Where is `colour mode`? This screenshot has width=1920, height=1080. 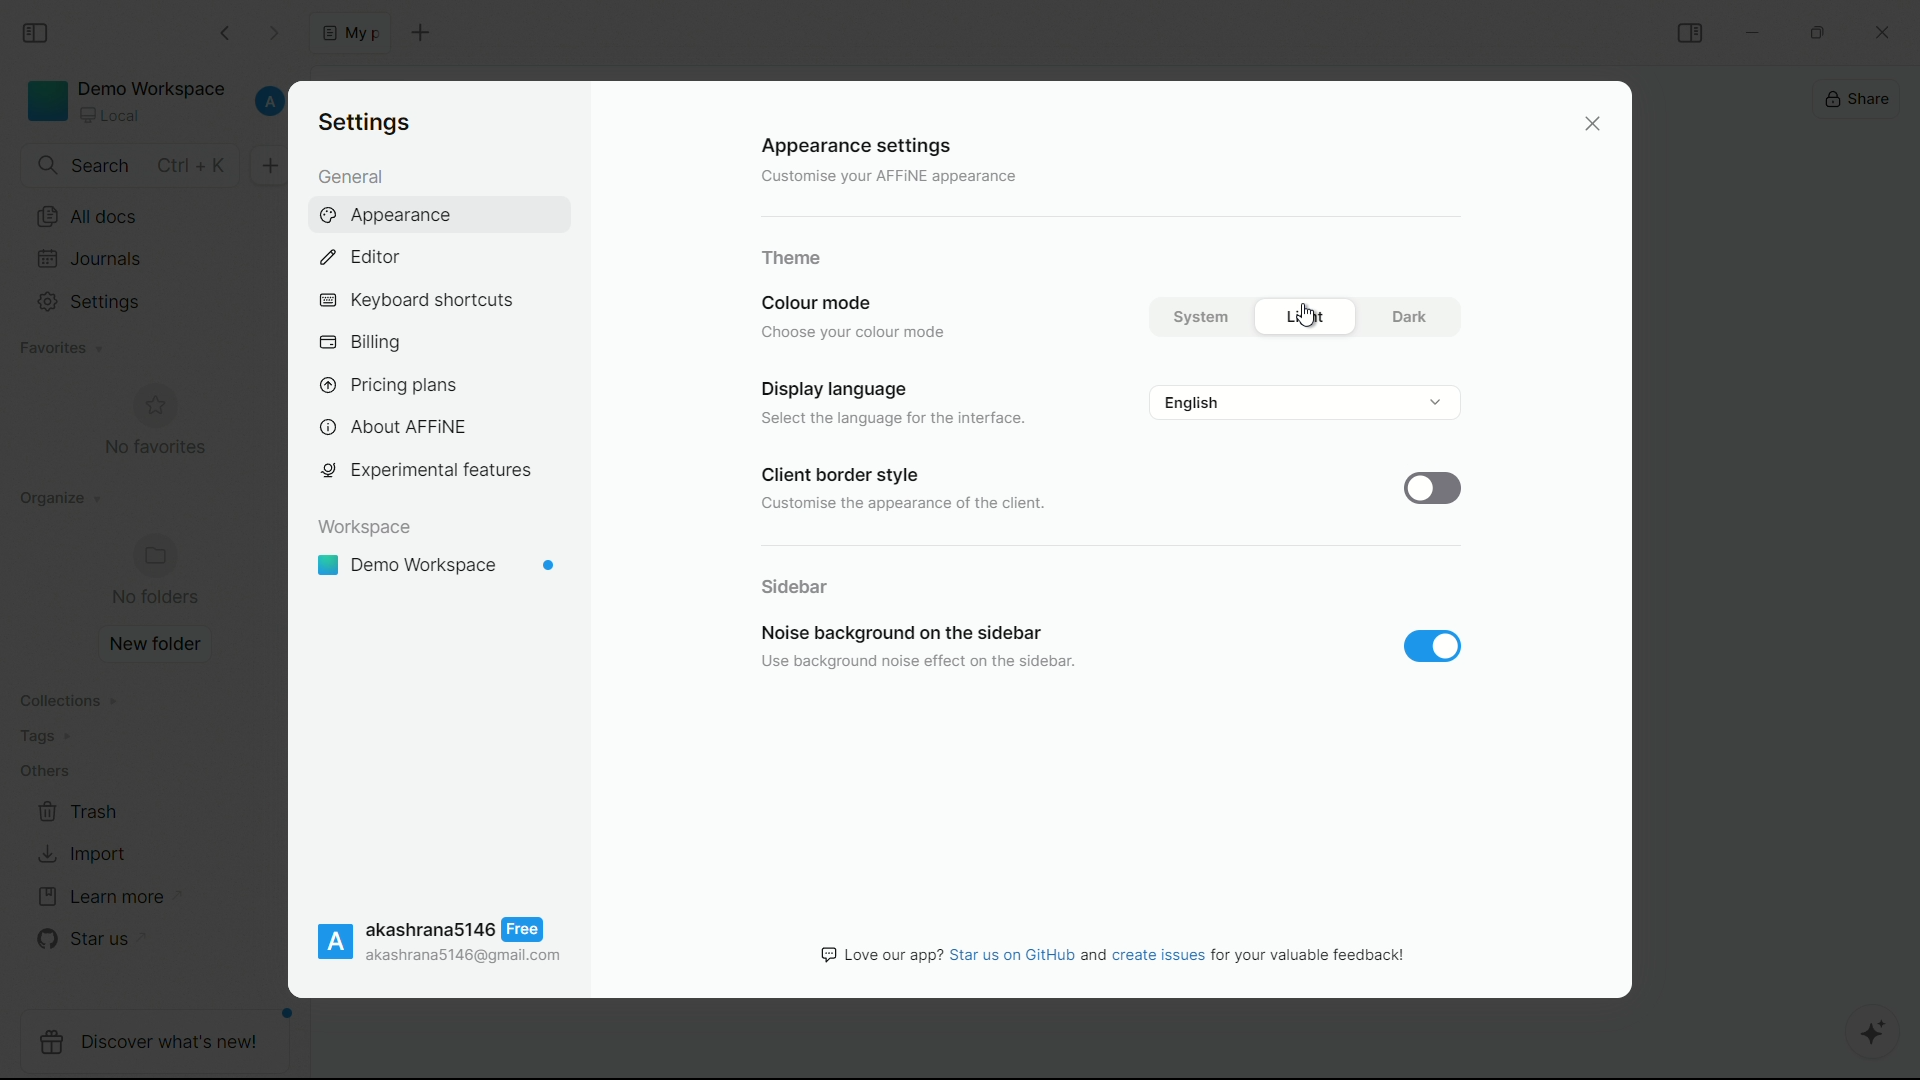 colour mode is located at coordinates (813, 303).